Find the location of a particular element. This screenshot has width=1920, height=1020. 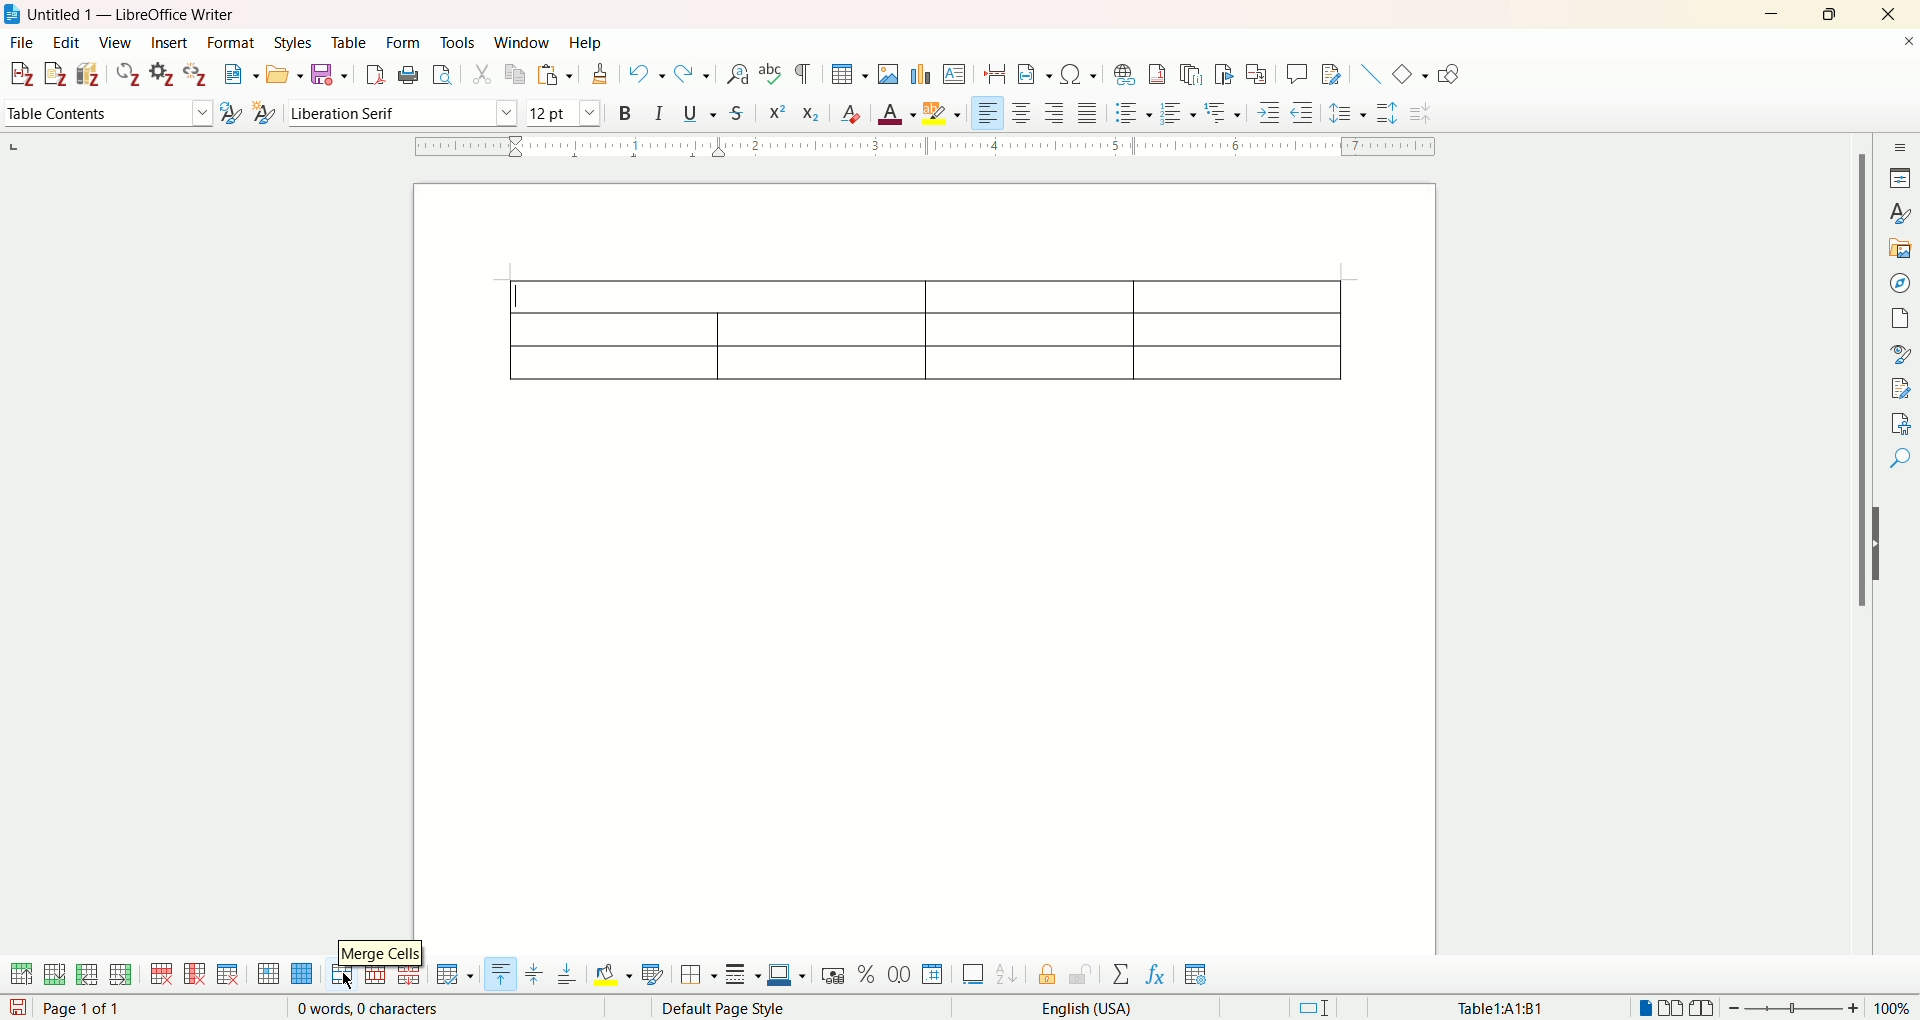

insert table is located at coordinates (849, 76).